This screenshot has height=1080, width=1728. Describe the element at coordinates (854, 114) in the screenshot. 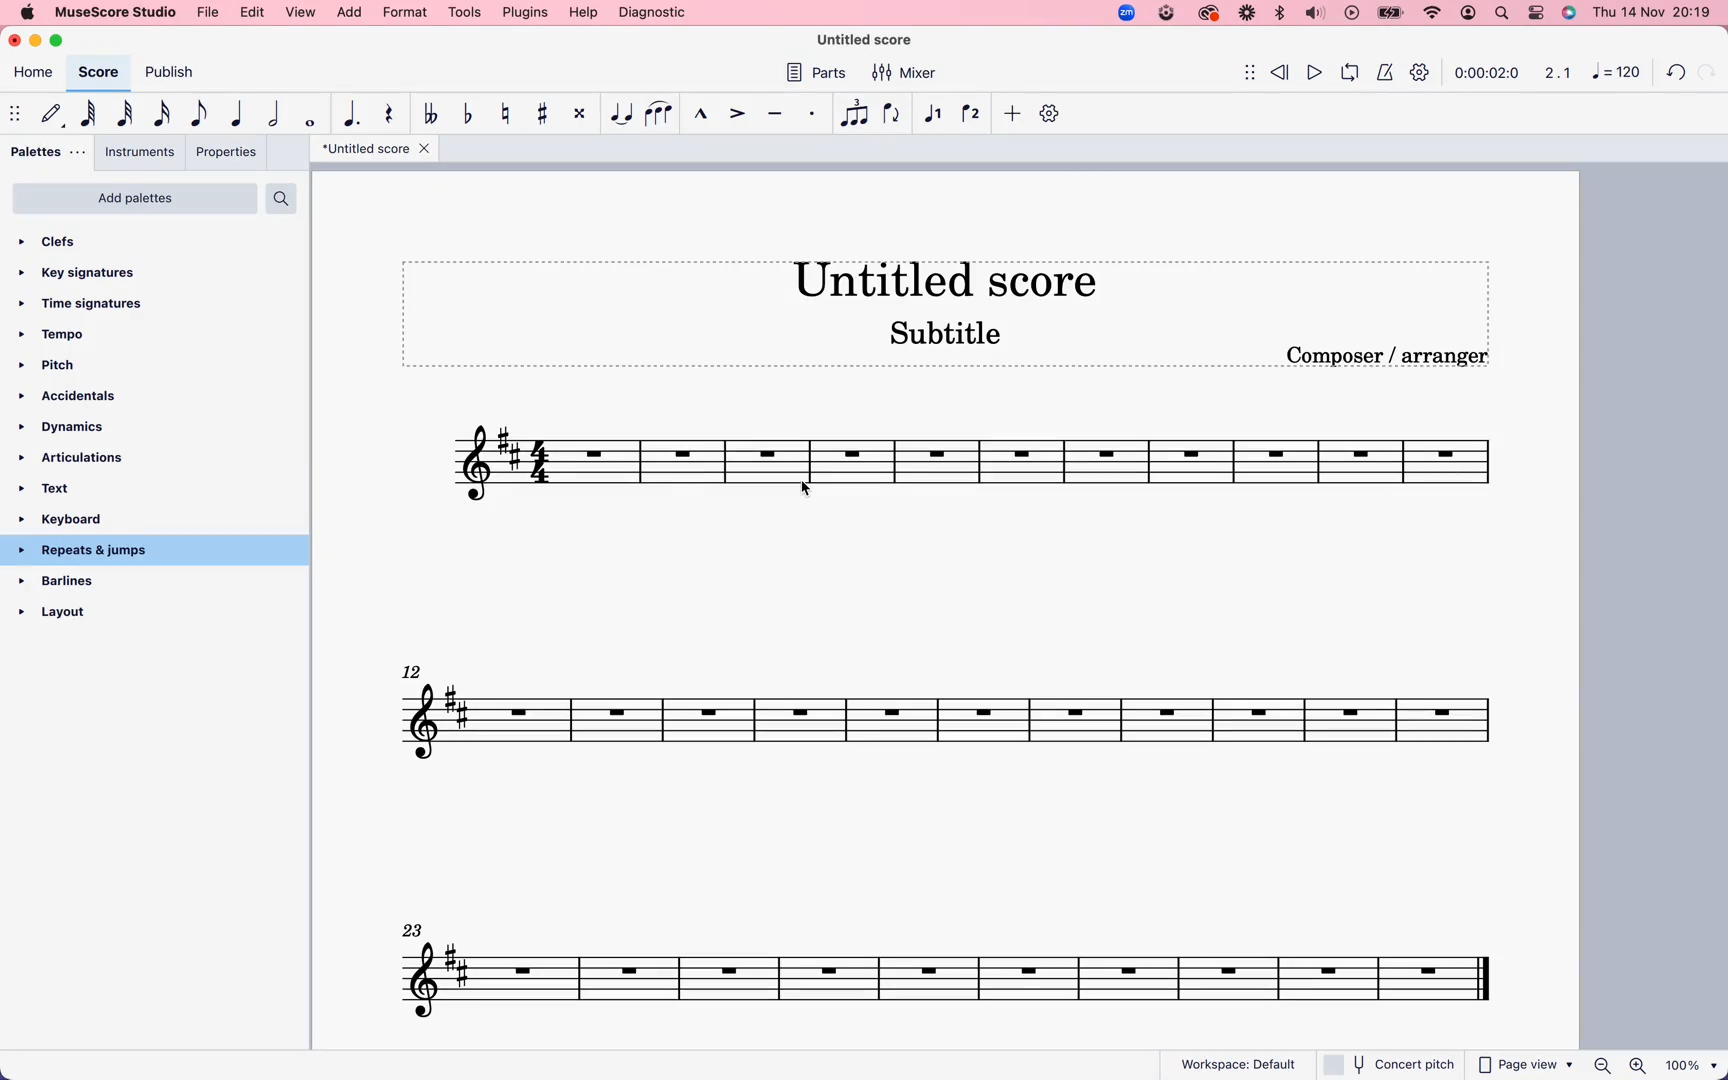

I see `tuplet` at that location.